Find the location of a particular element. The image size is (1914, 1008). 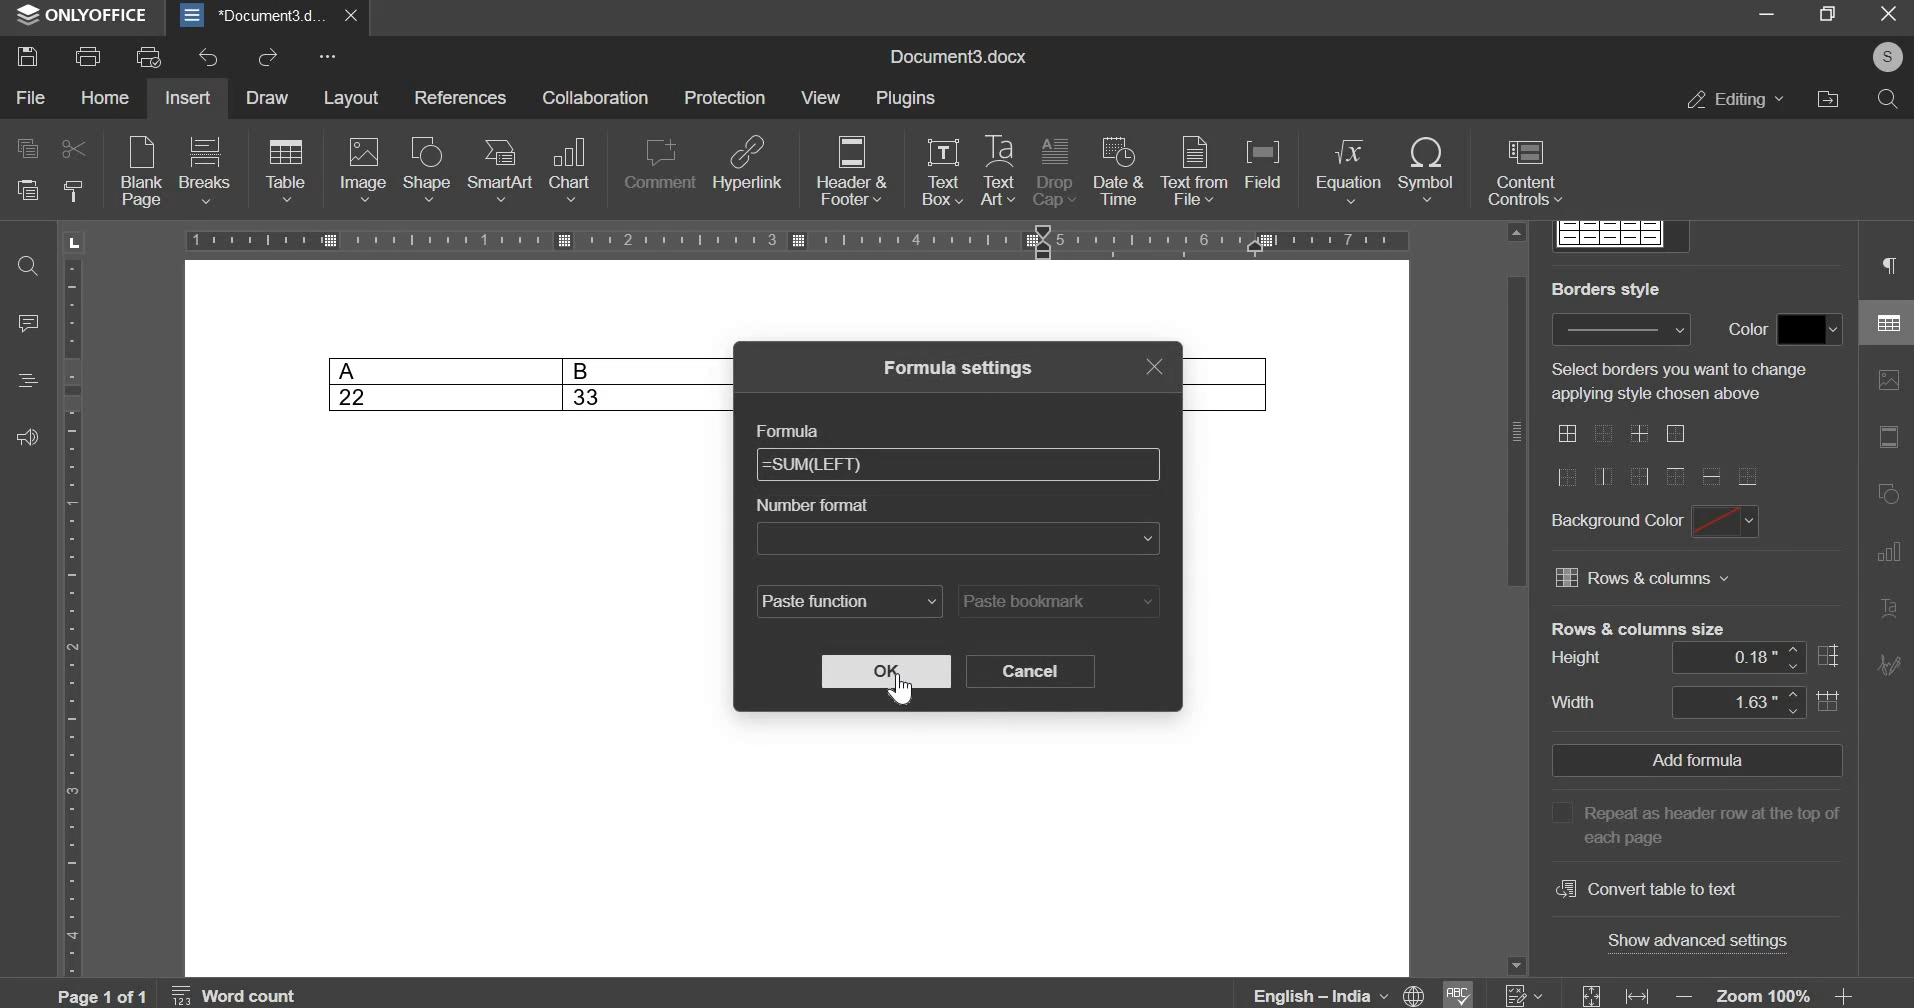

maximize is located at coordinates (1829, 17).